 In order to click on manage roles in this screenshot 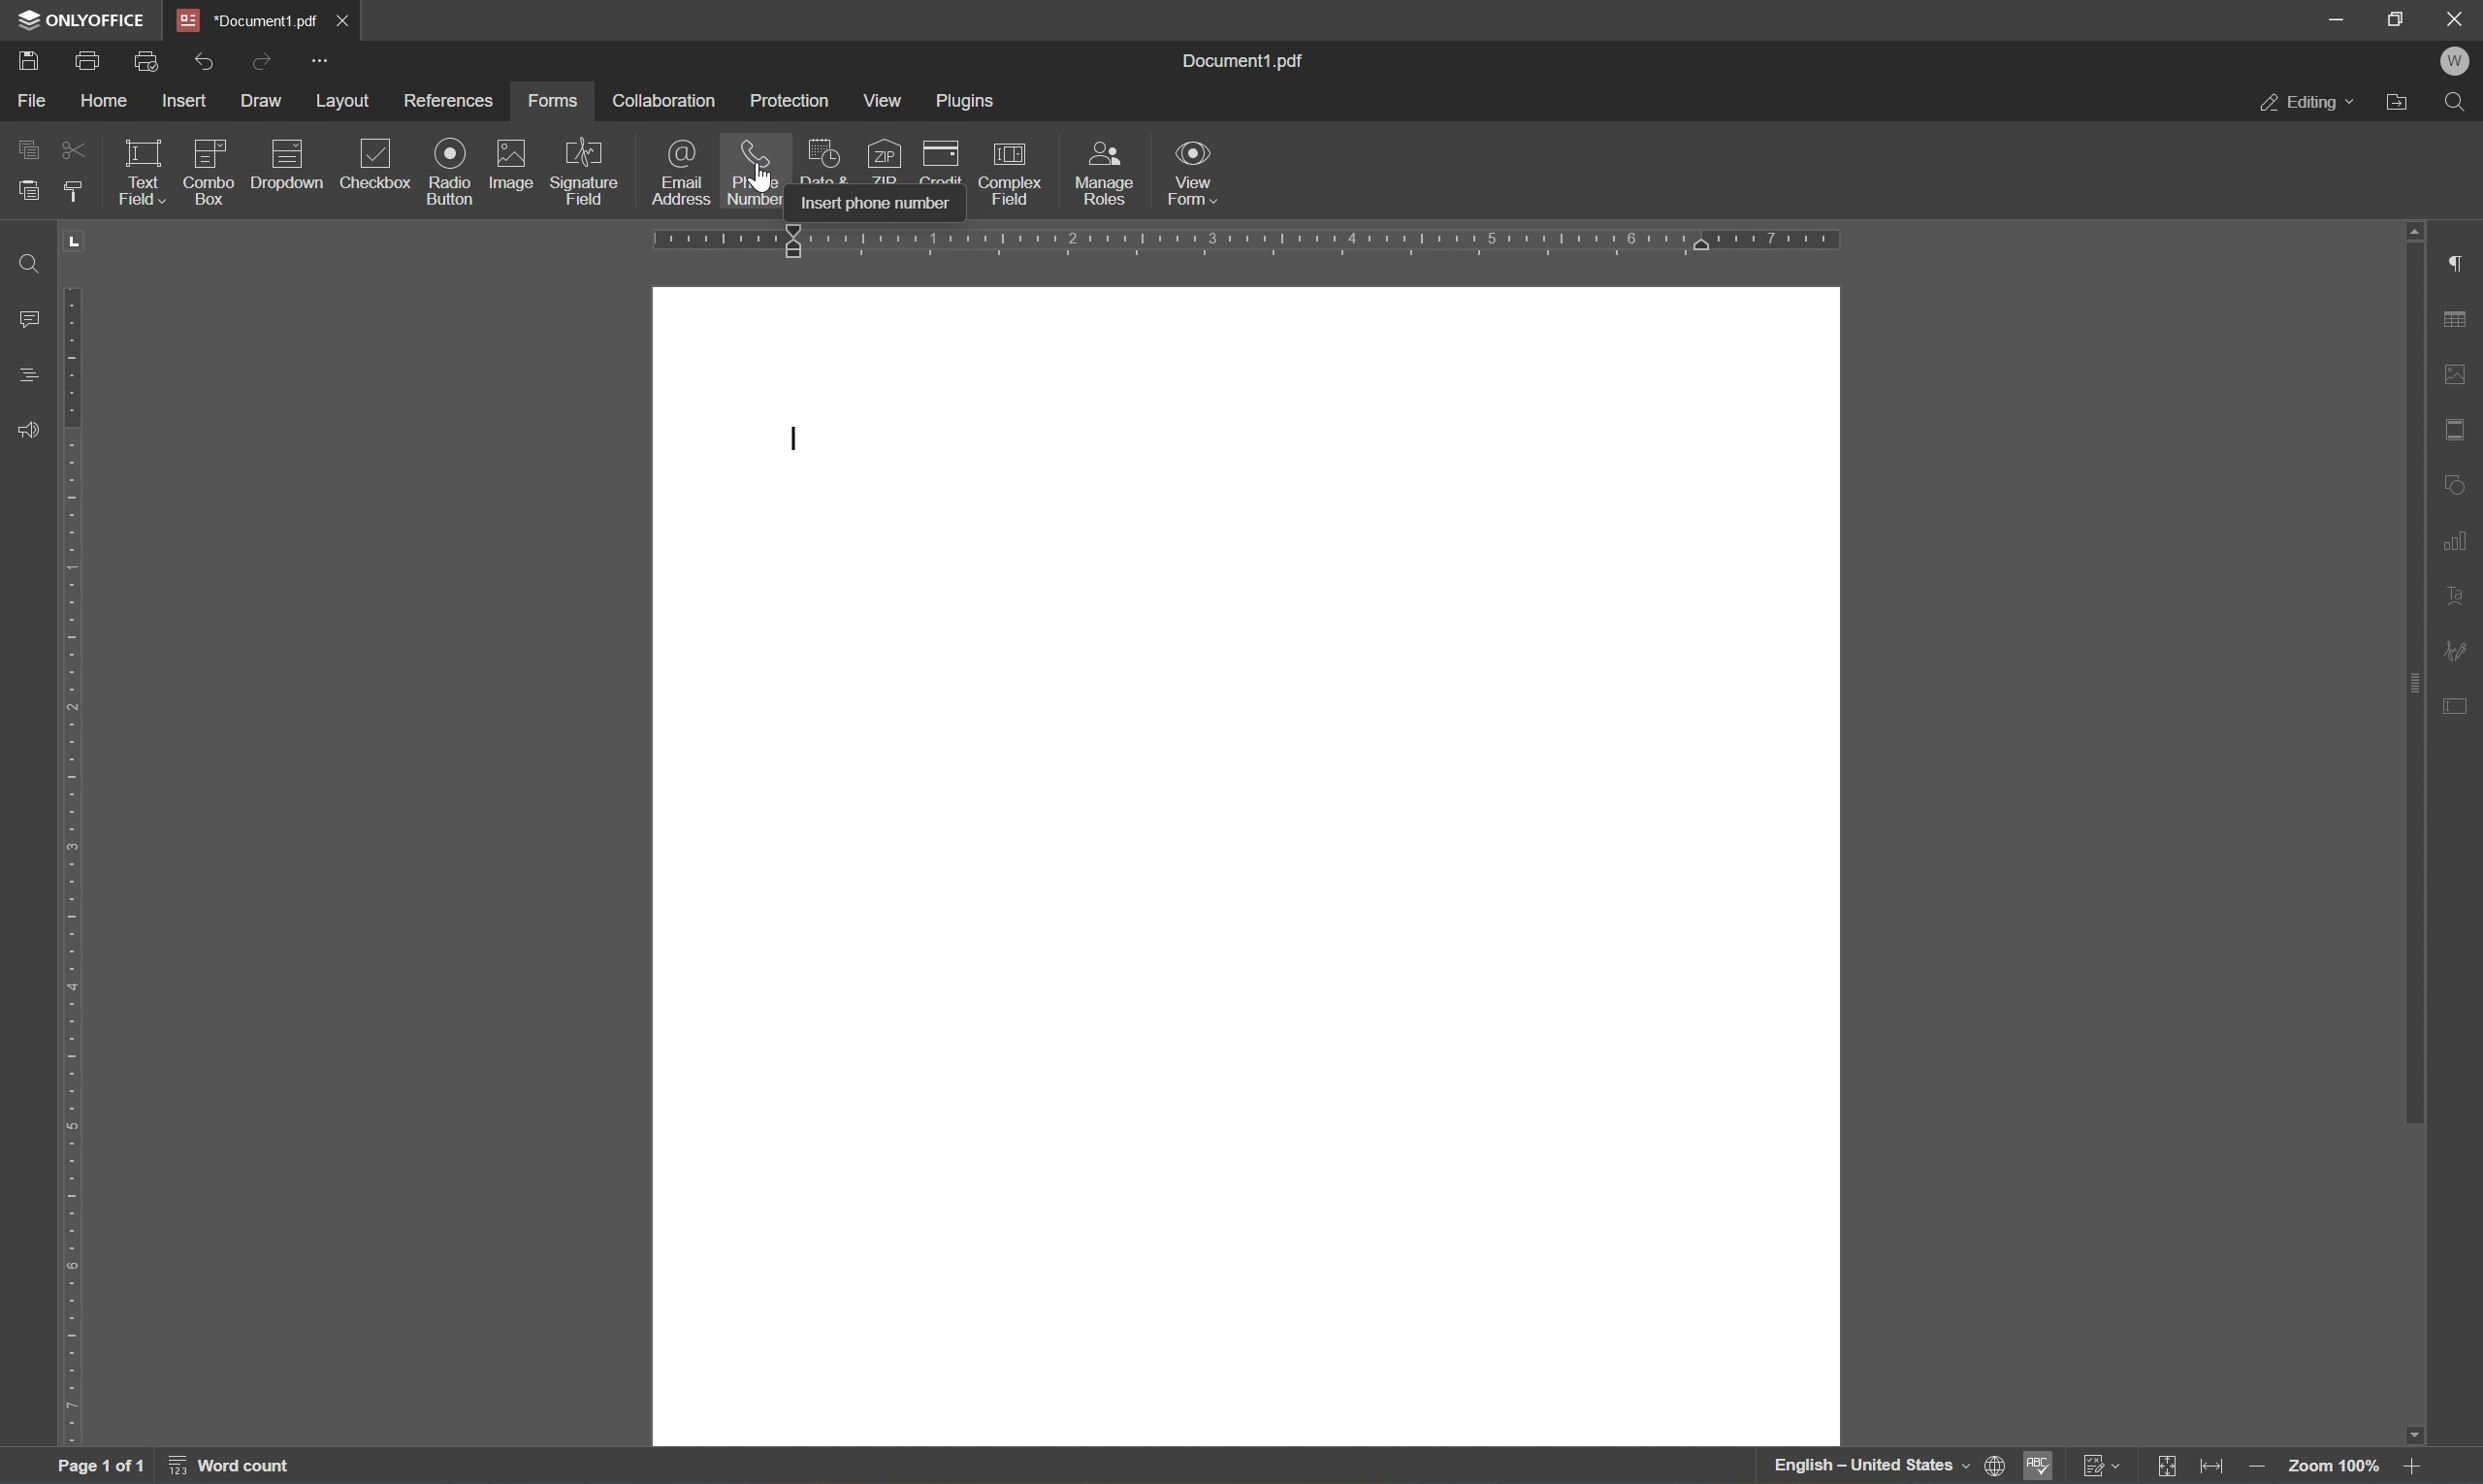, I will do `click(1109, 173)`.